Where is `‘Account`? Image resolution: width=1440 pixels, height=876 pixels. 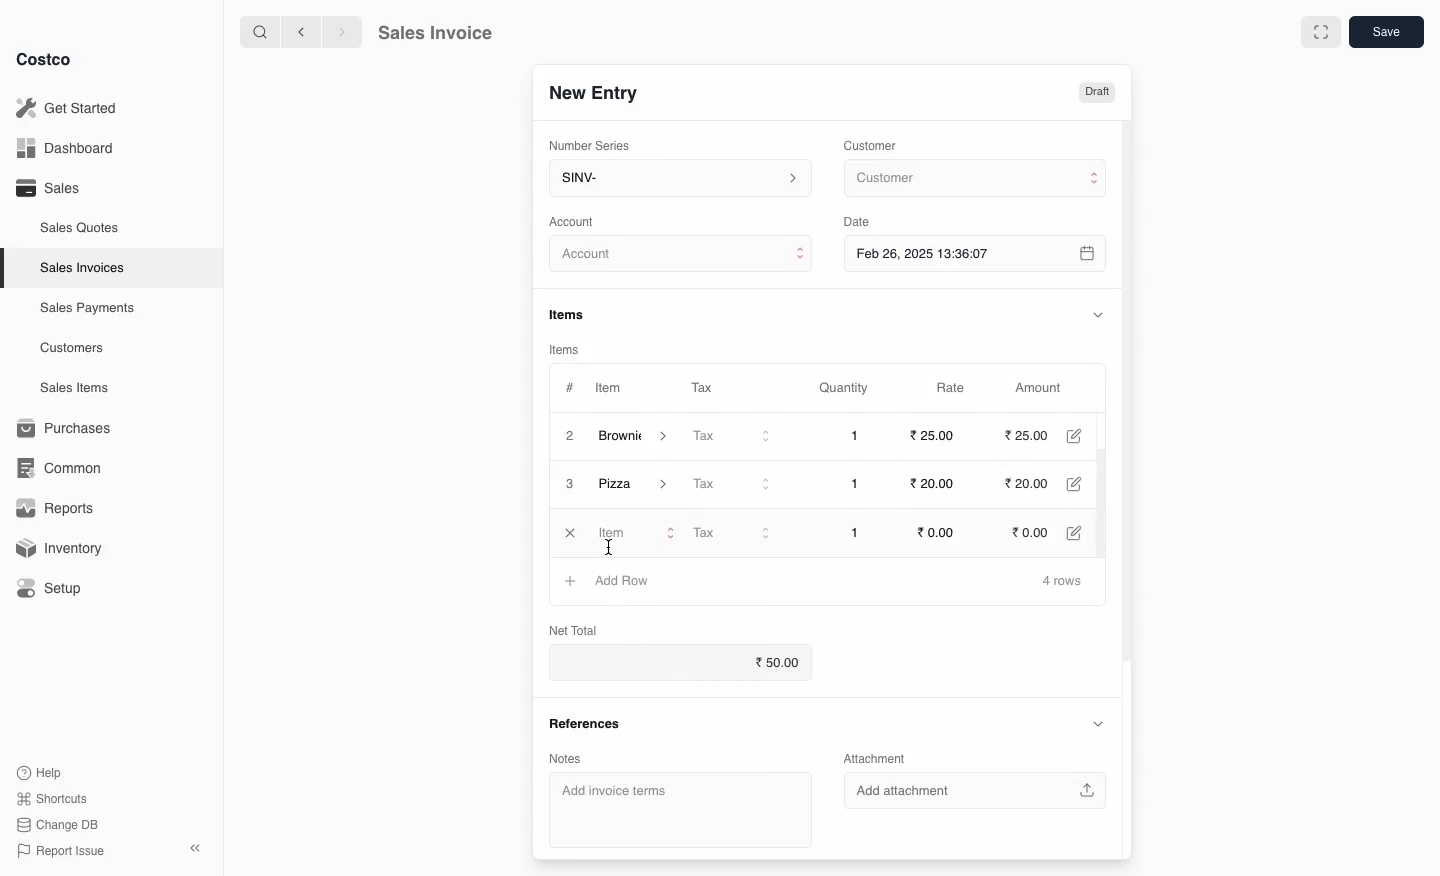
‘Account is located at coordinates (576, 221).